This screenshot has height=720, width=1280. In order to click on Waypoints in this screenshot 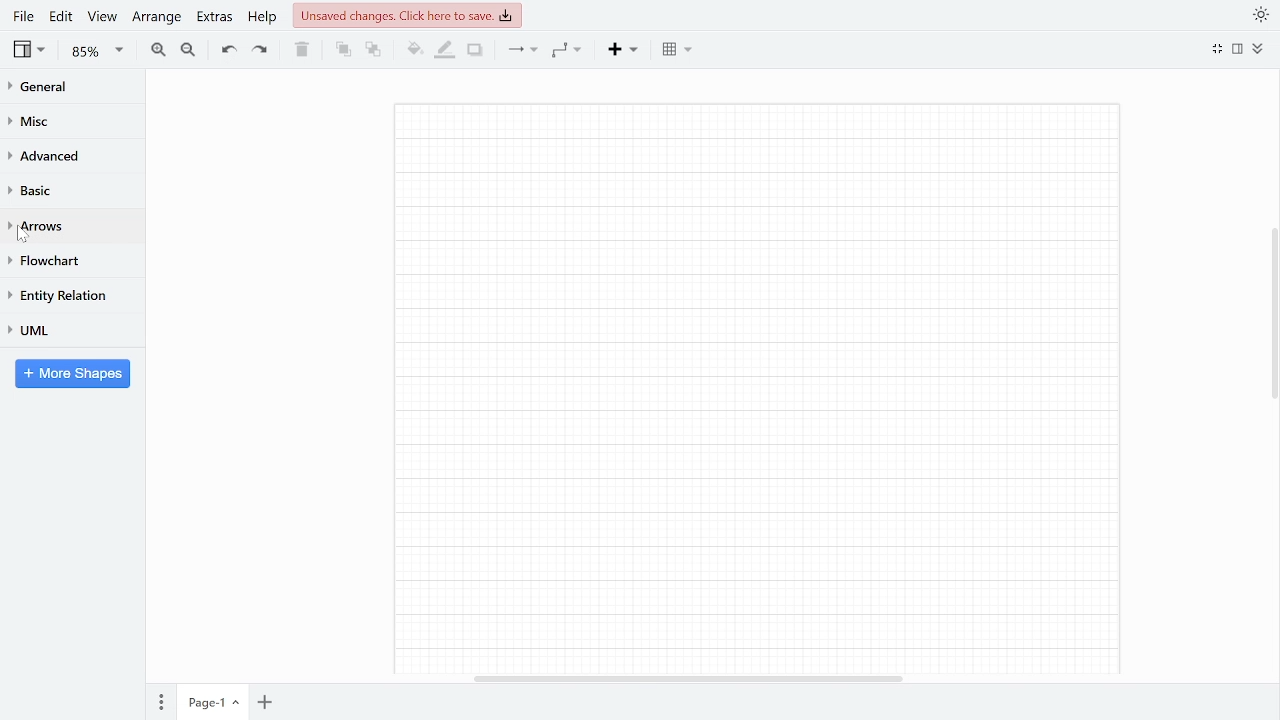, I will do `click(569, 50)`.